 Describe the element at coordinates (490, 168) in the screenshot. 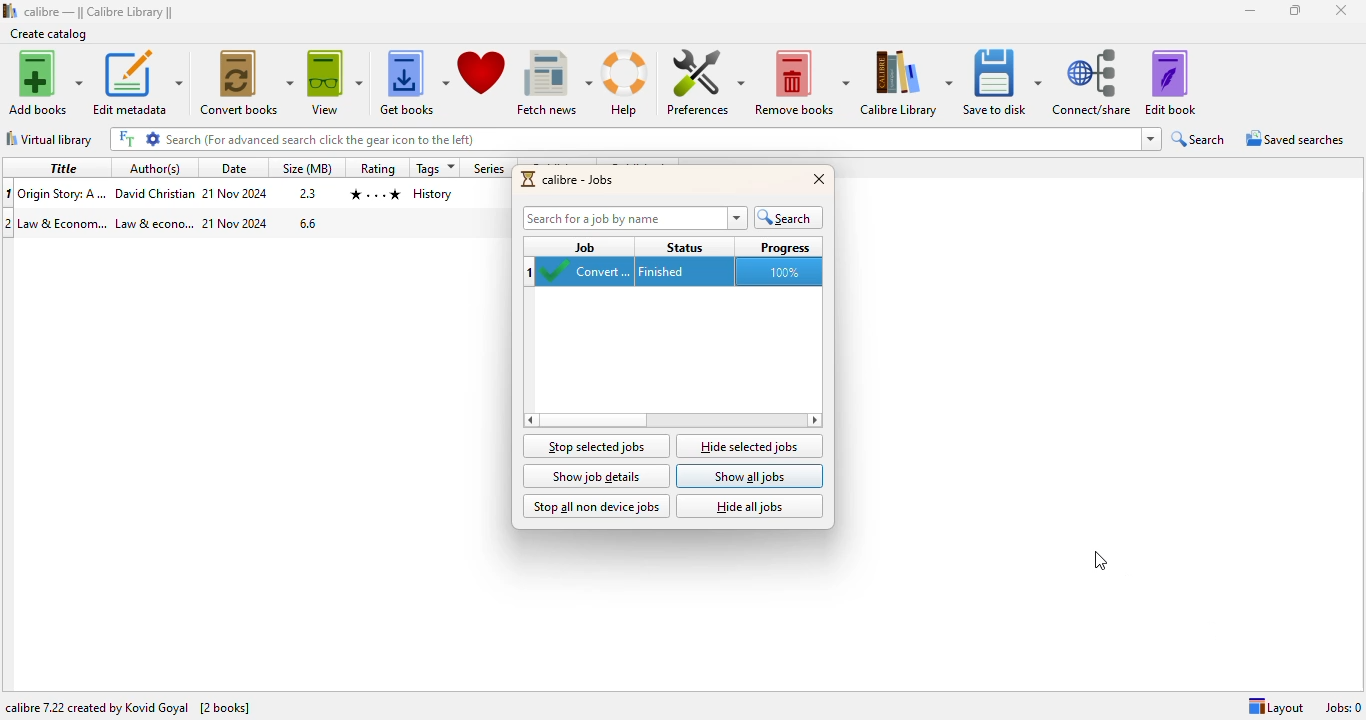

I see `series` at that location.